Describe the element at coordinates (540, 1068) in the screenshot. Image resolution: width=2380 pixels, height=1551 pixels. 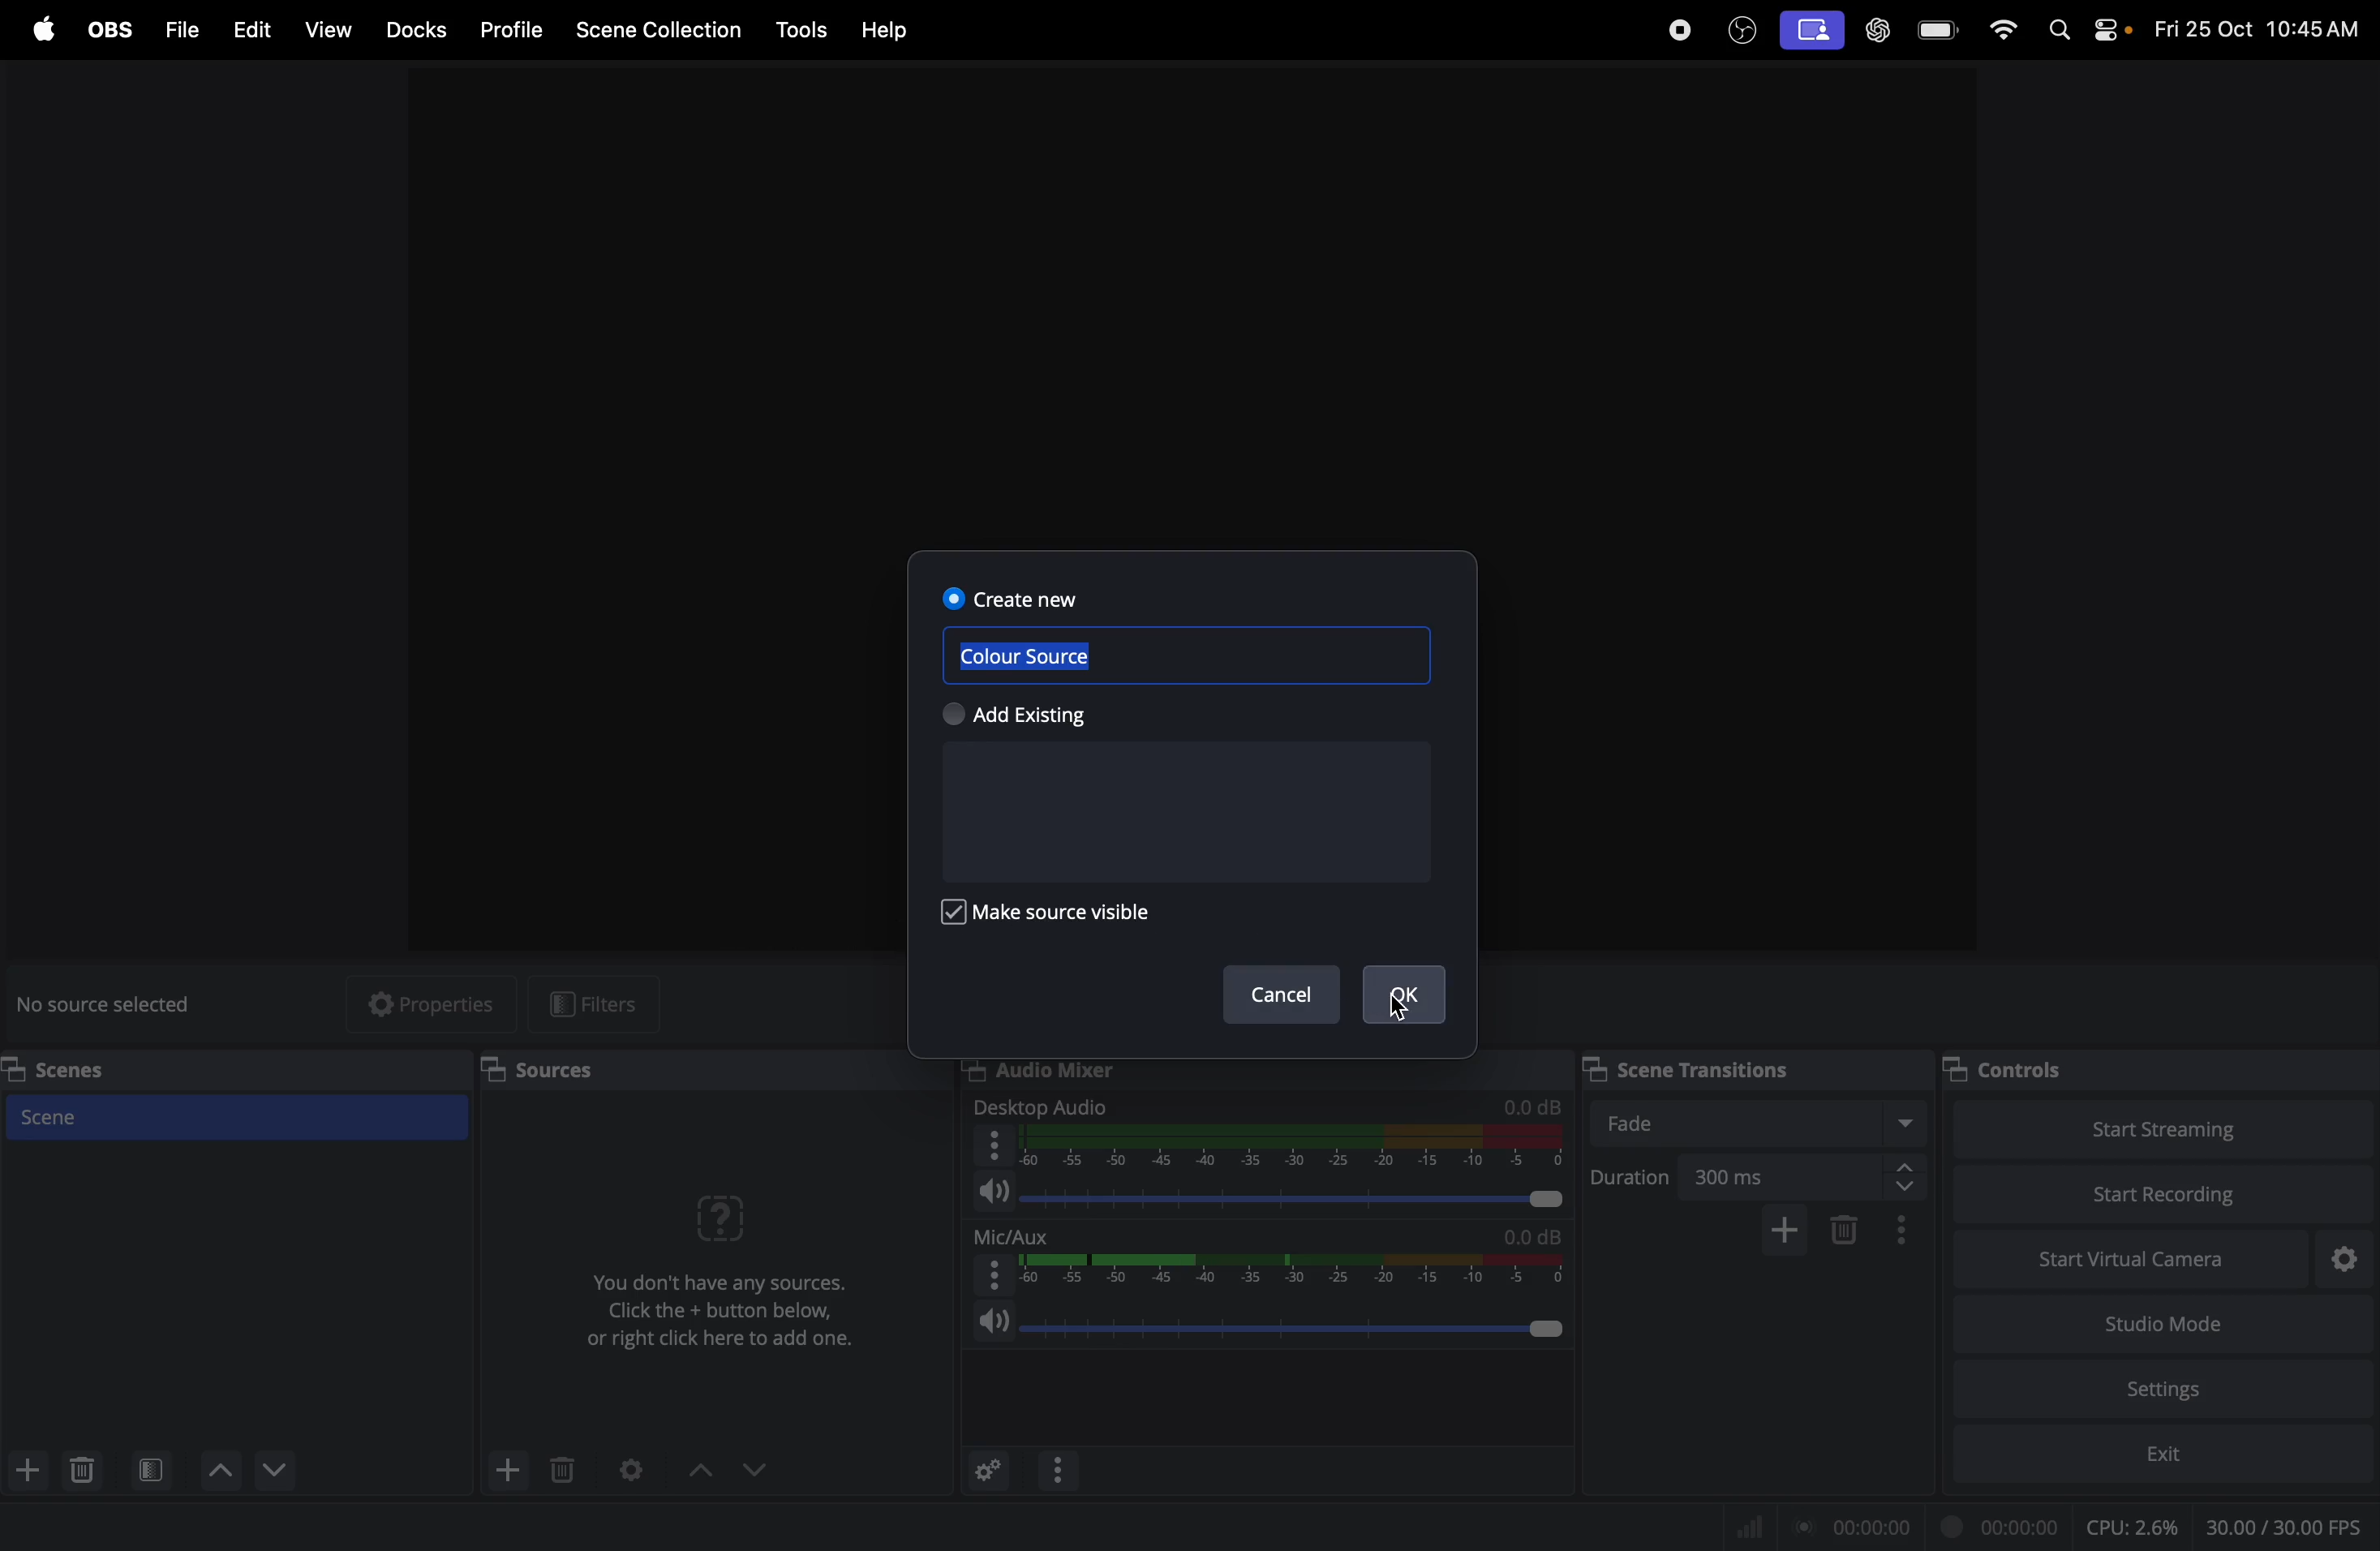
I see `Sources` at that location.